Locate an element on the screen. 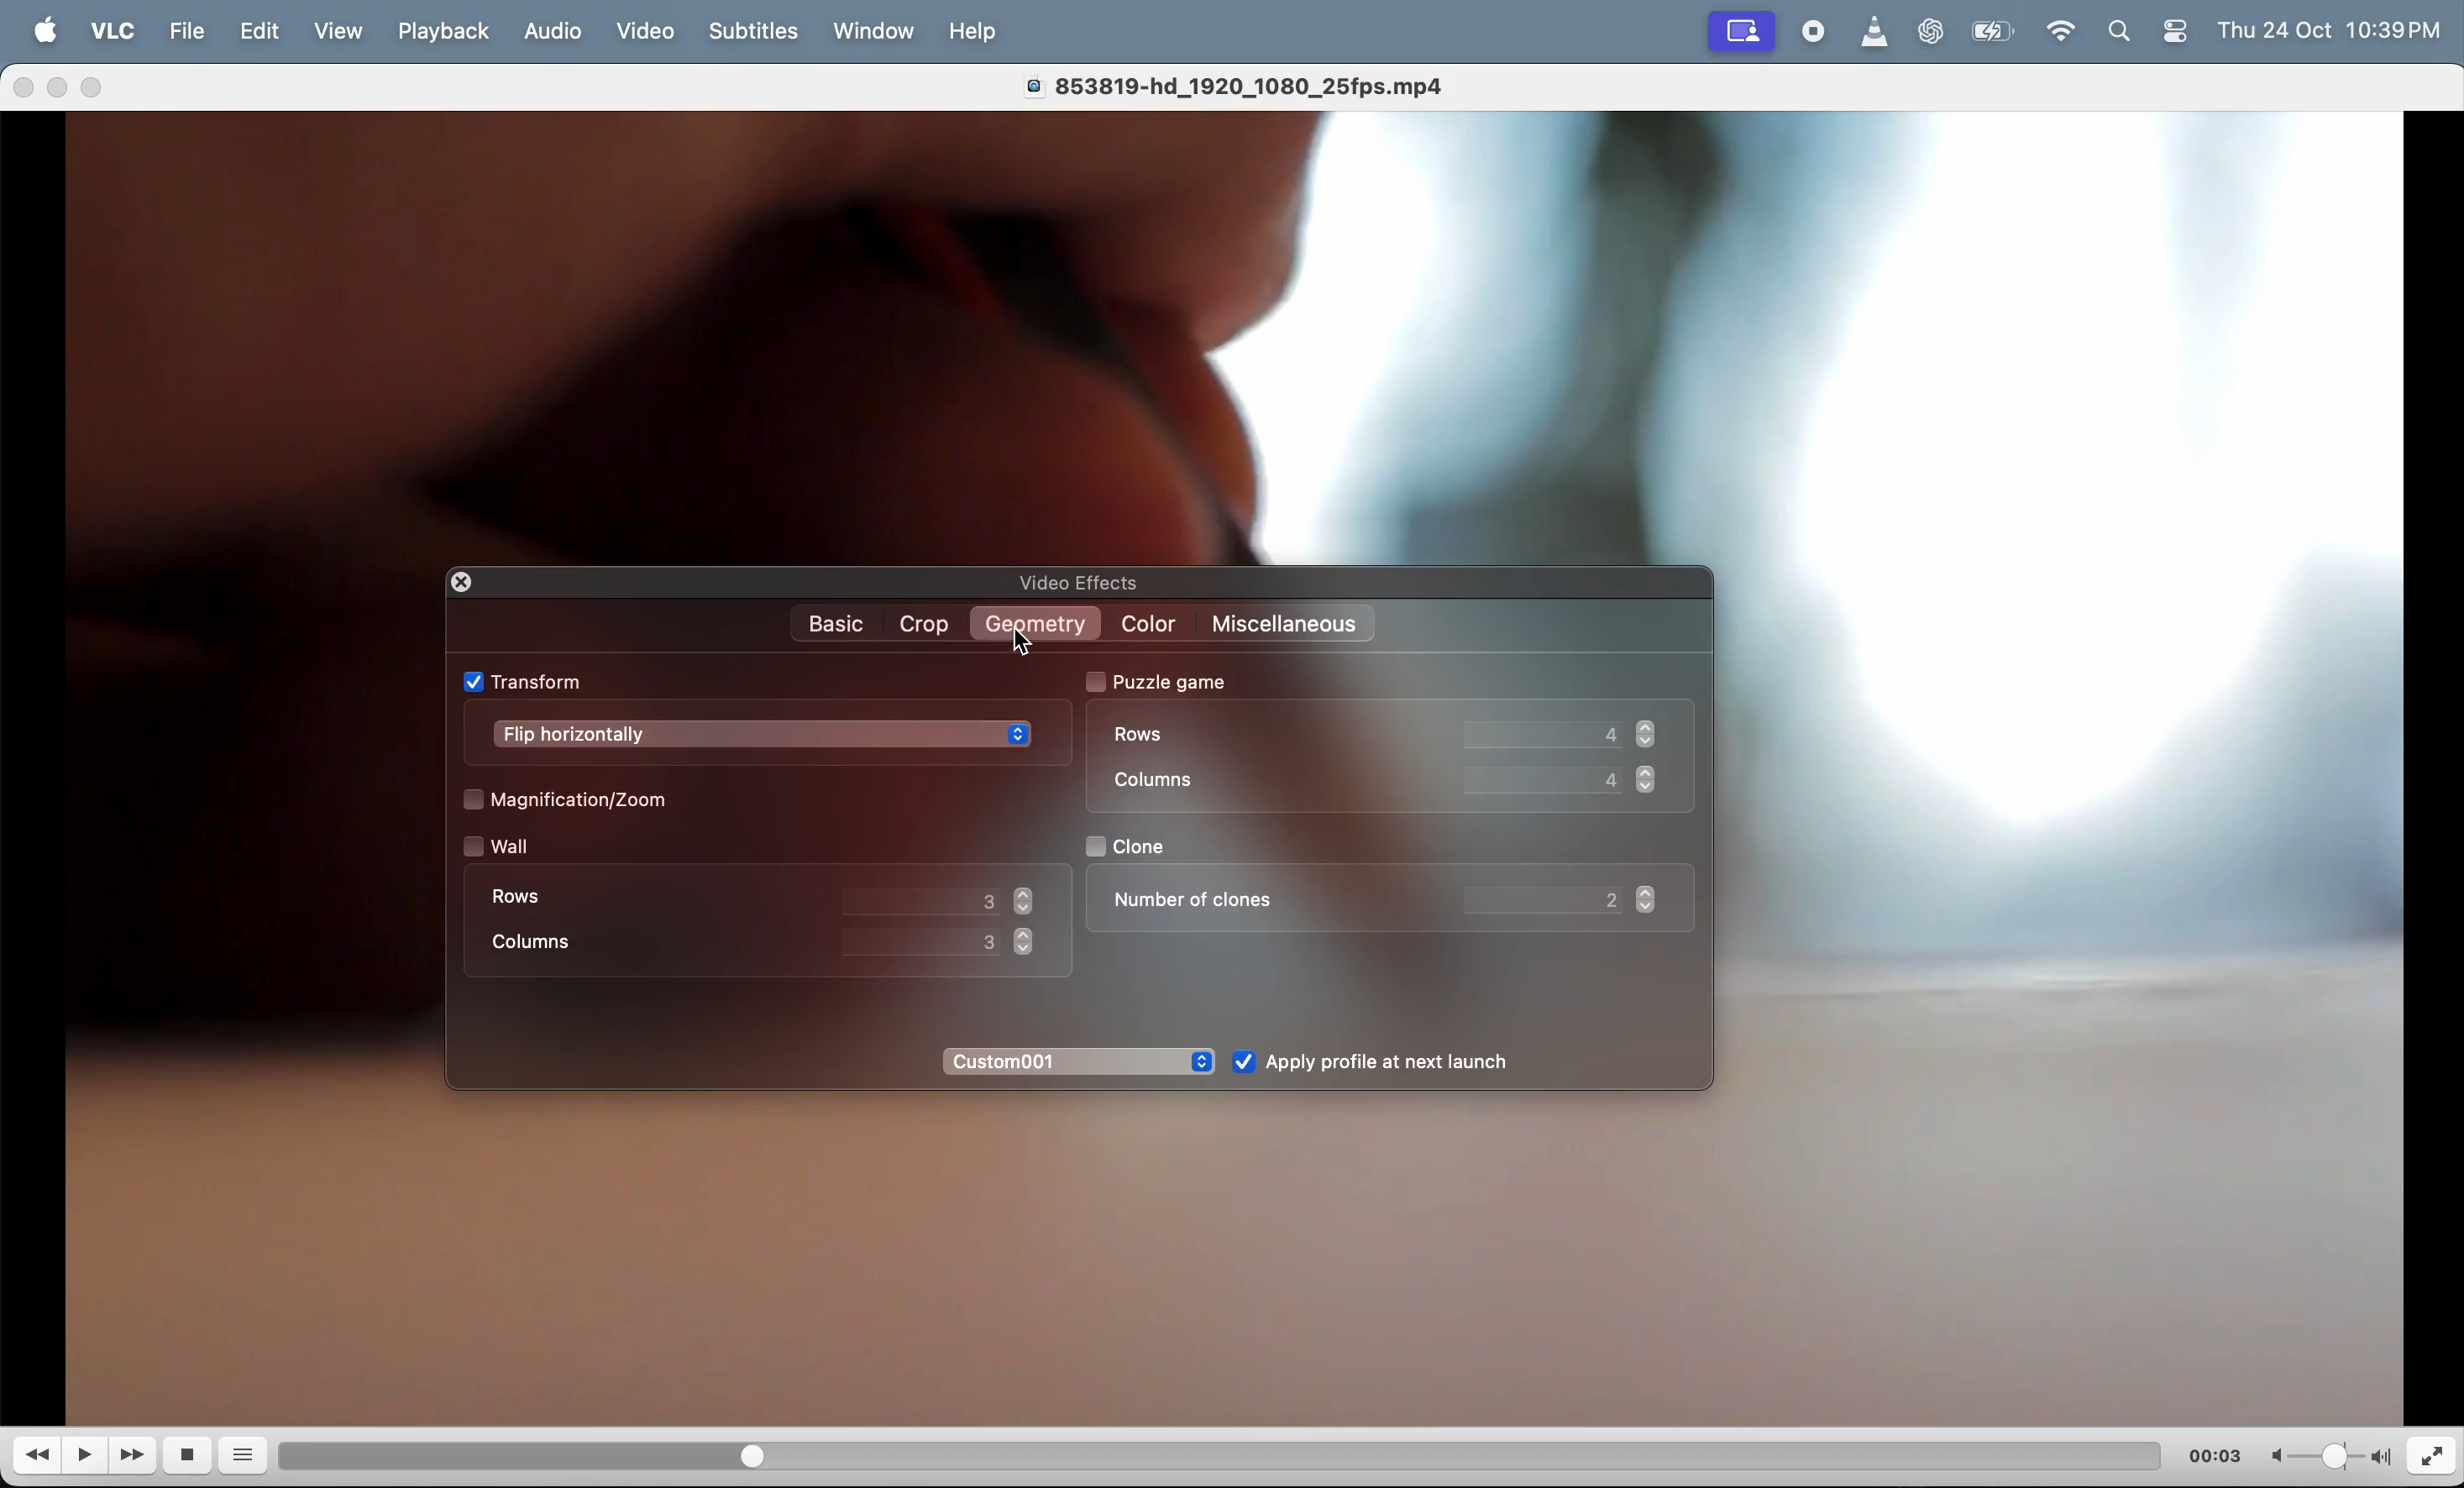  volume  is located at coordinates (2326, 1455).